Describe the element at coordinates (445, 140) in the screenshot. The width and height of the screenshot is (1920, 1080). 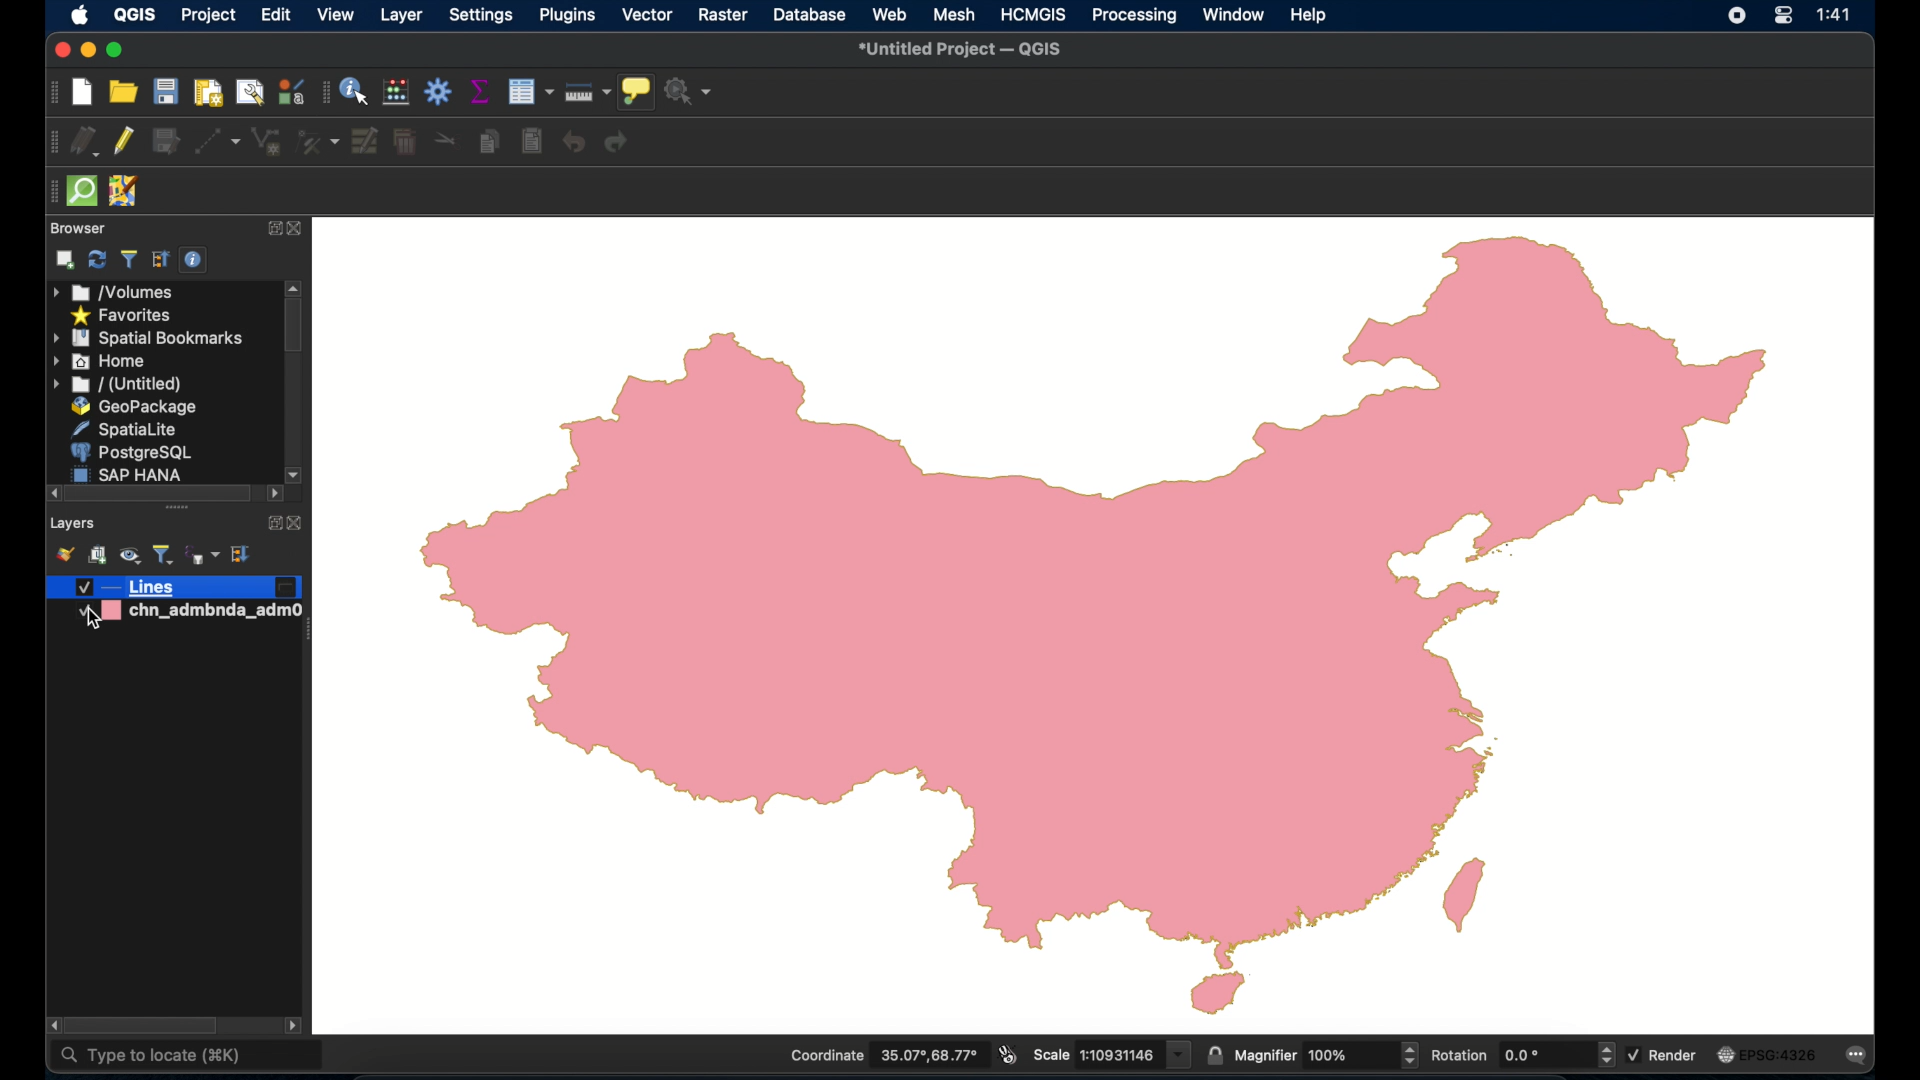
I see `cut features` at that location.